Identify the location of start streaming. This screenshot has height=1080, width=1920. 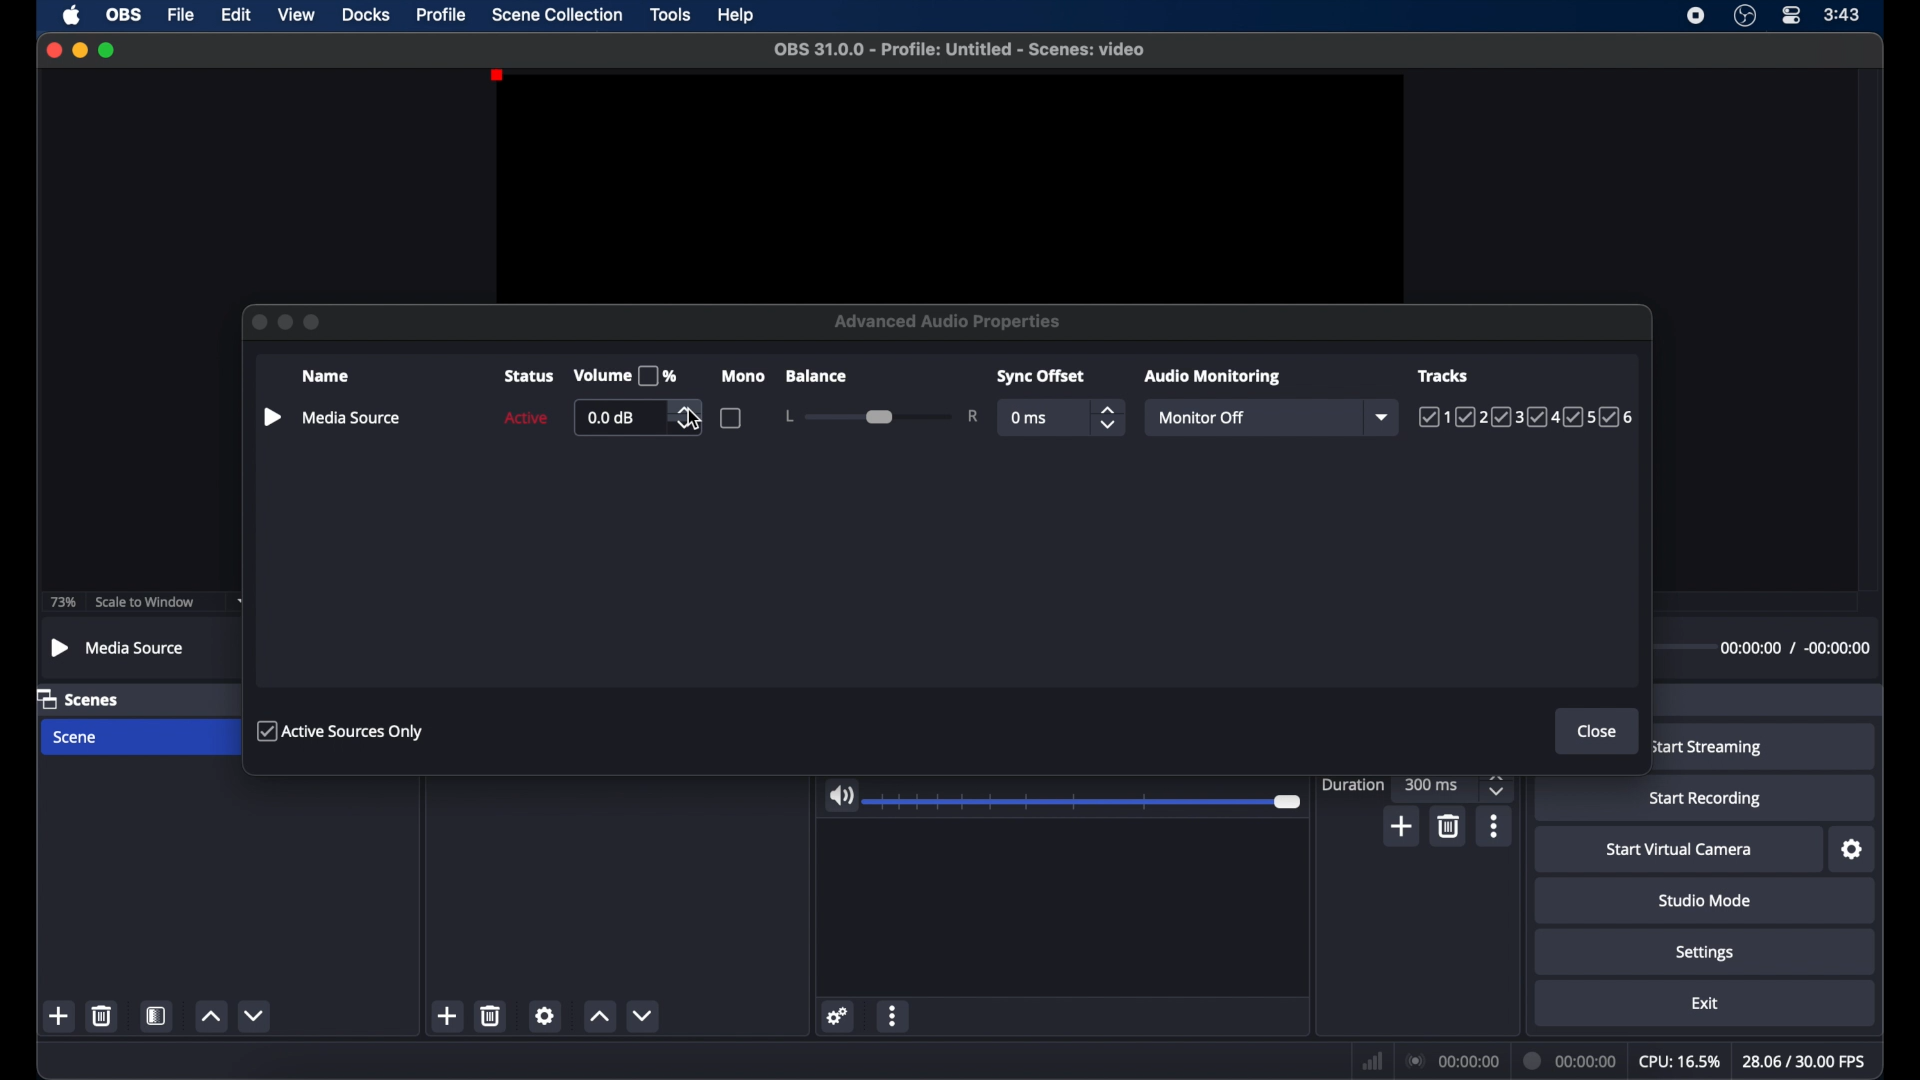
(1706, 748).